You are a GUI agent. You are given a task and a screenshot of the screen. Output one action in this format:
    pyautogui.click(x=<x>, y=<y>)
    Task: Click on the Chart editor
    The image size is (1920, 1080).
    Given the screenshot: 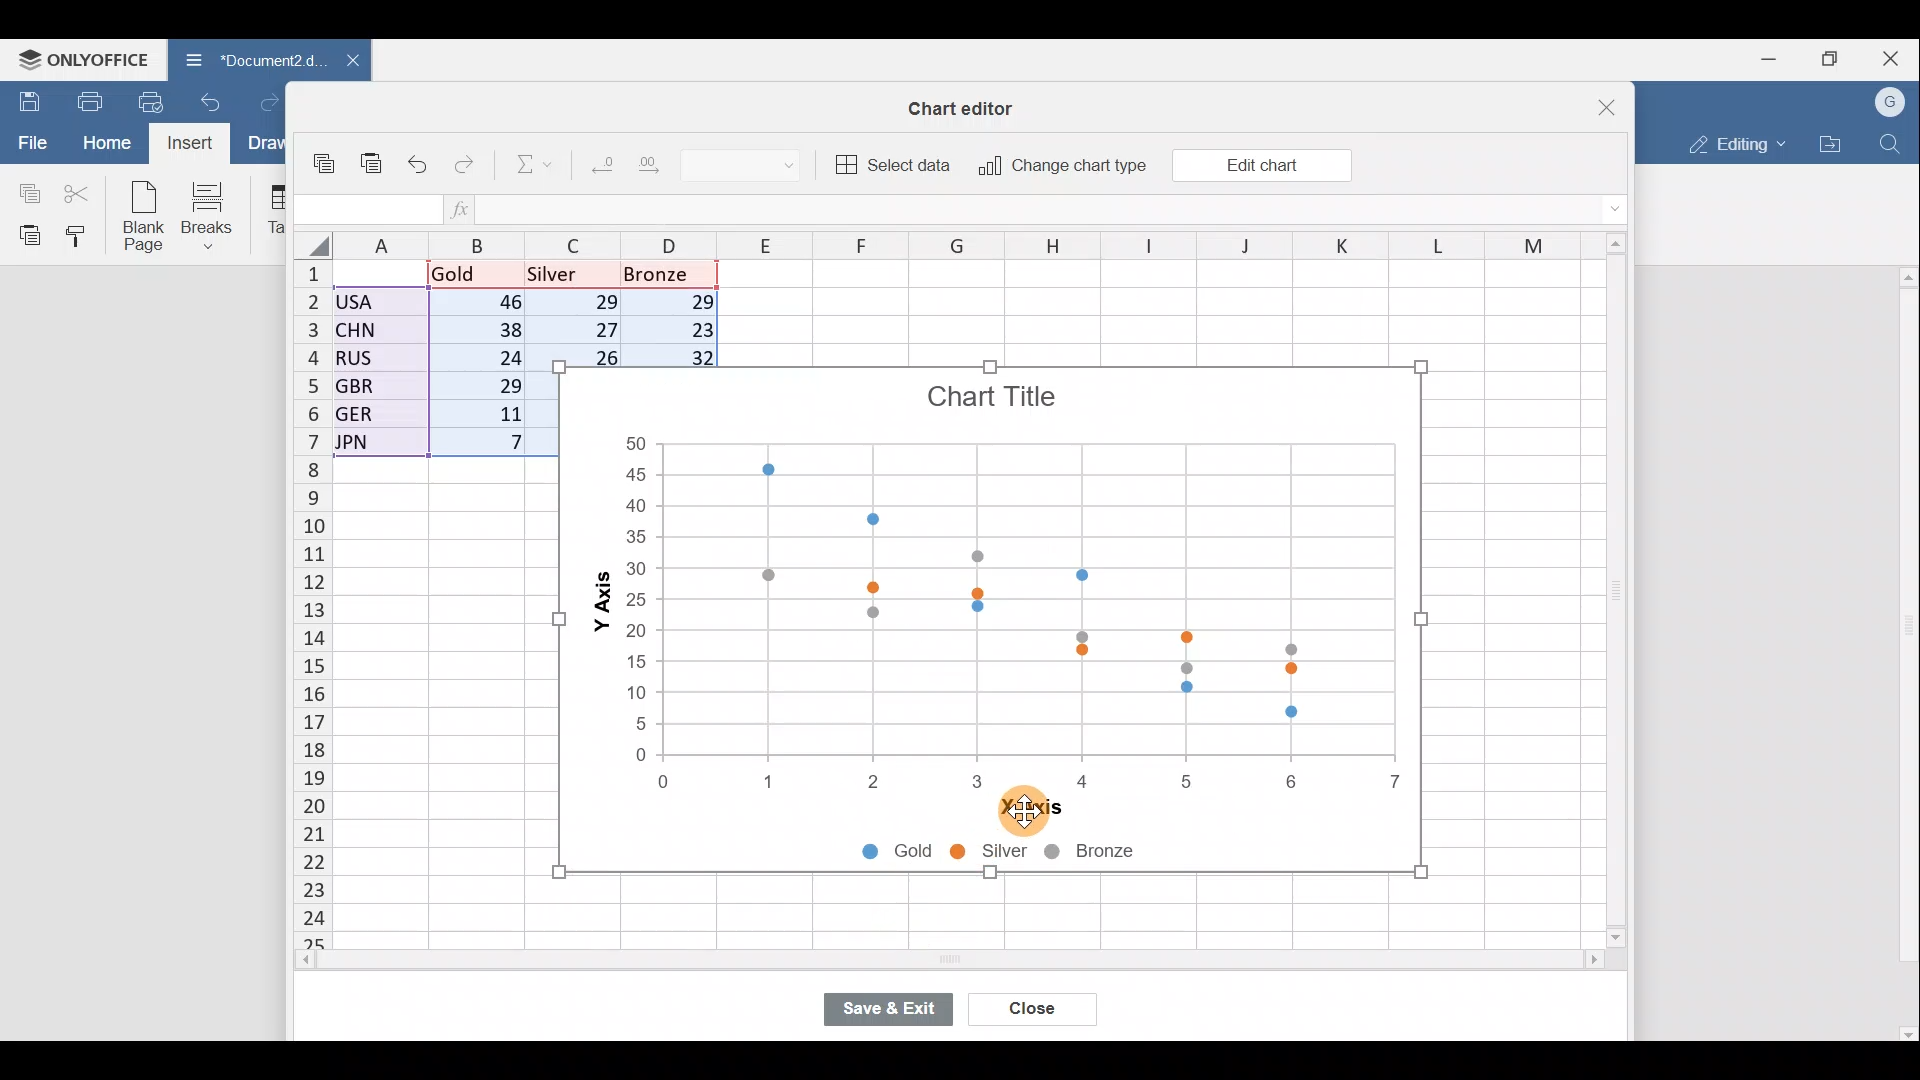 What is the action you would take?
    pyautogui.click(x=970, y=104)
    